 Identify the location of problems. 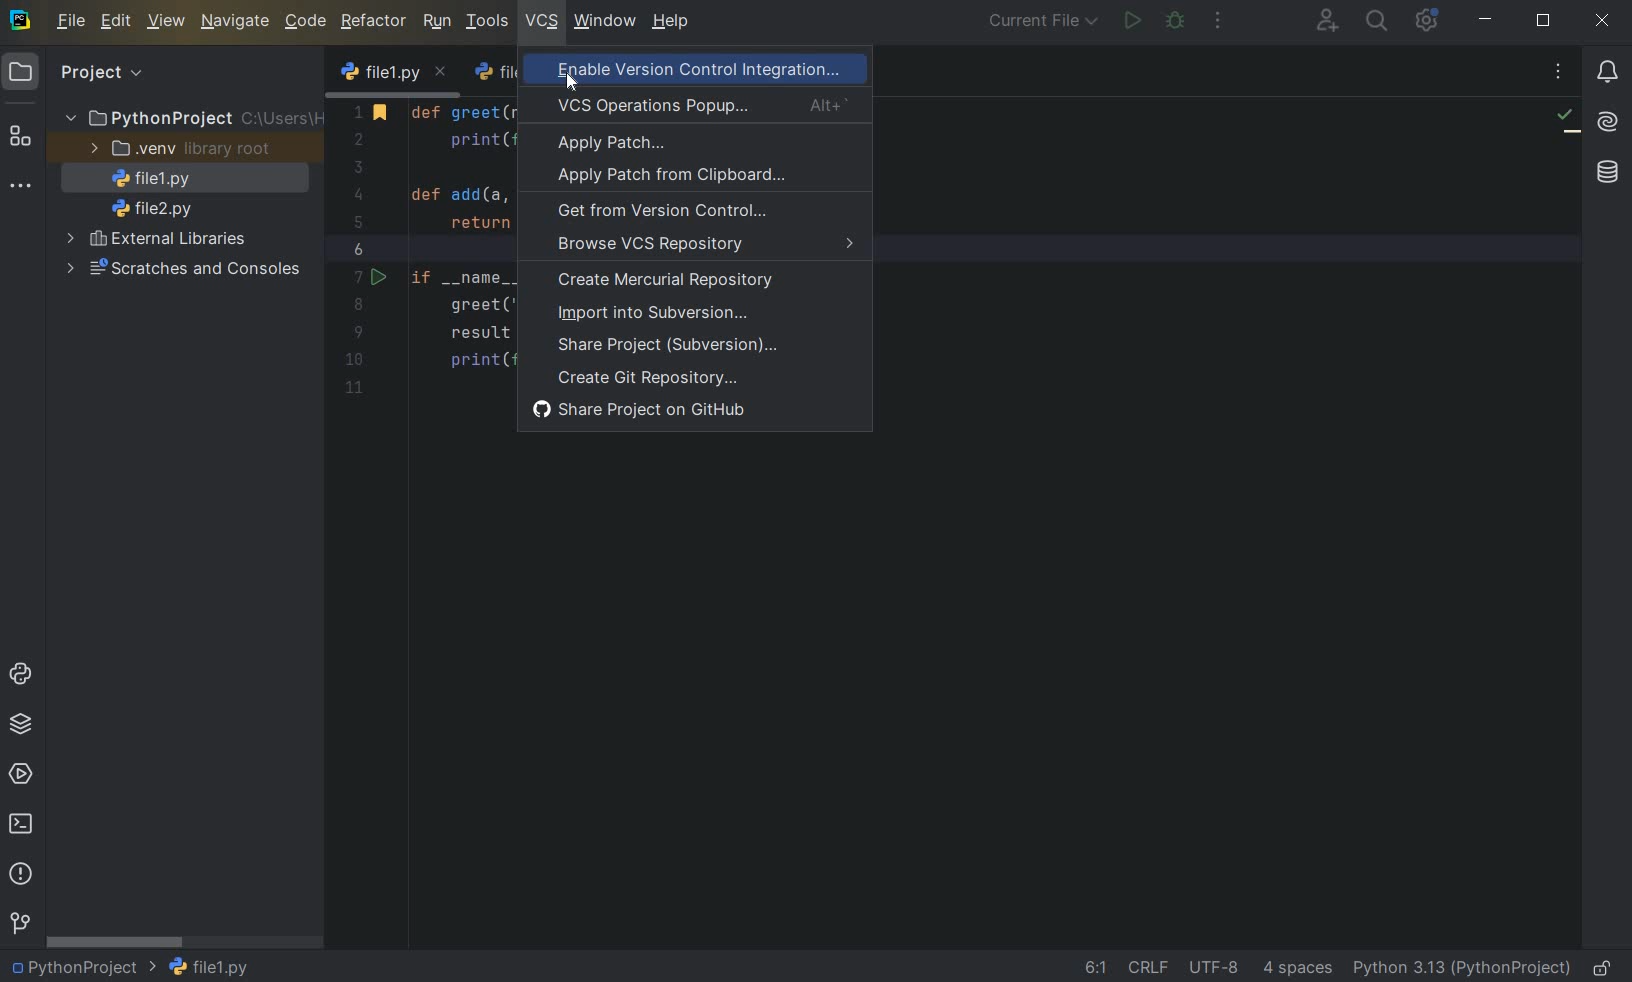
(21, 874).